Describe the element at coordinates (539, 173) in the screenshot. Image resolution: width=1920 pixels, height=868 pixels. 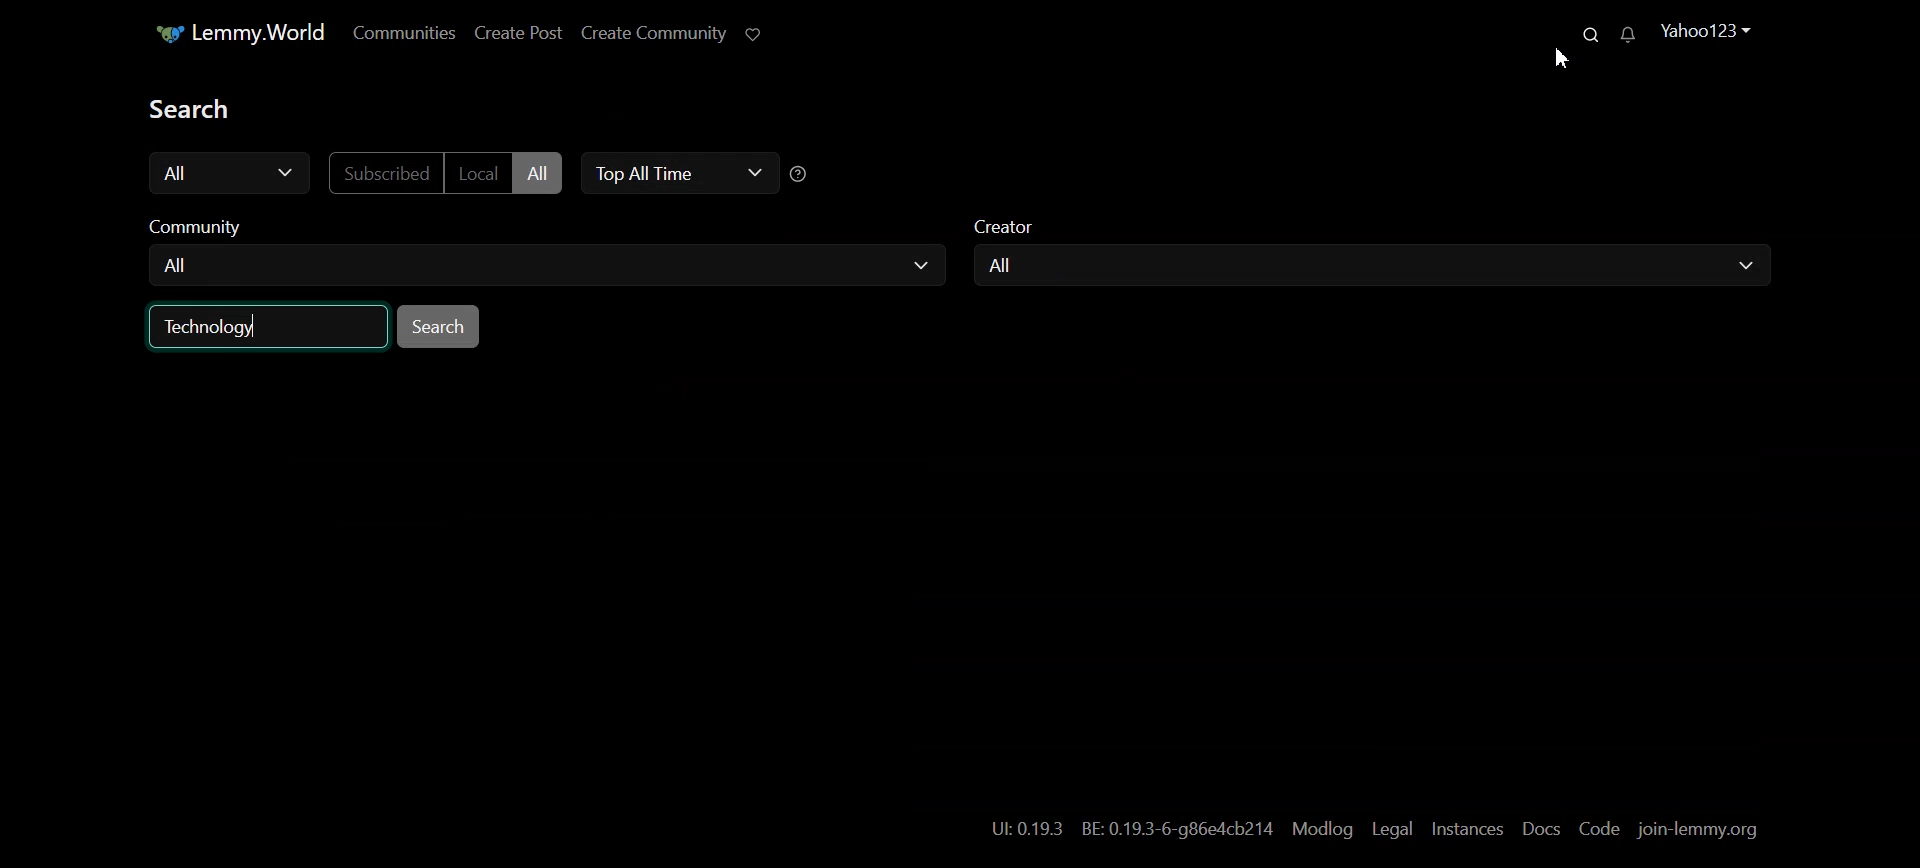
I see `All` at that location.